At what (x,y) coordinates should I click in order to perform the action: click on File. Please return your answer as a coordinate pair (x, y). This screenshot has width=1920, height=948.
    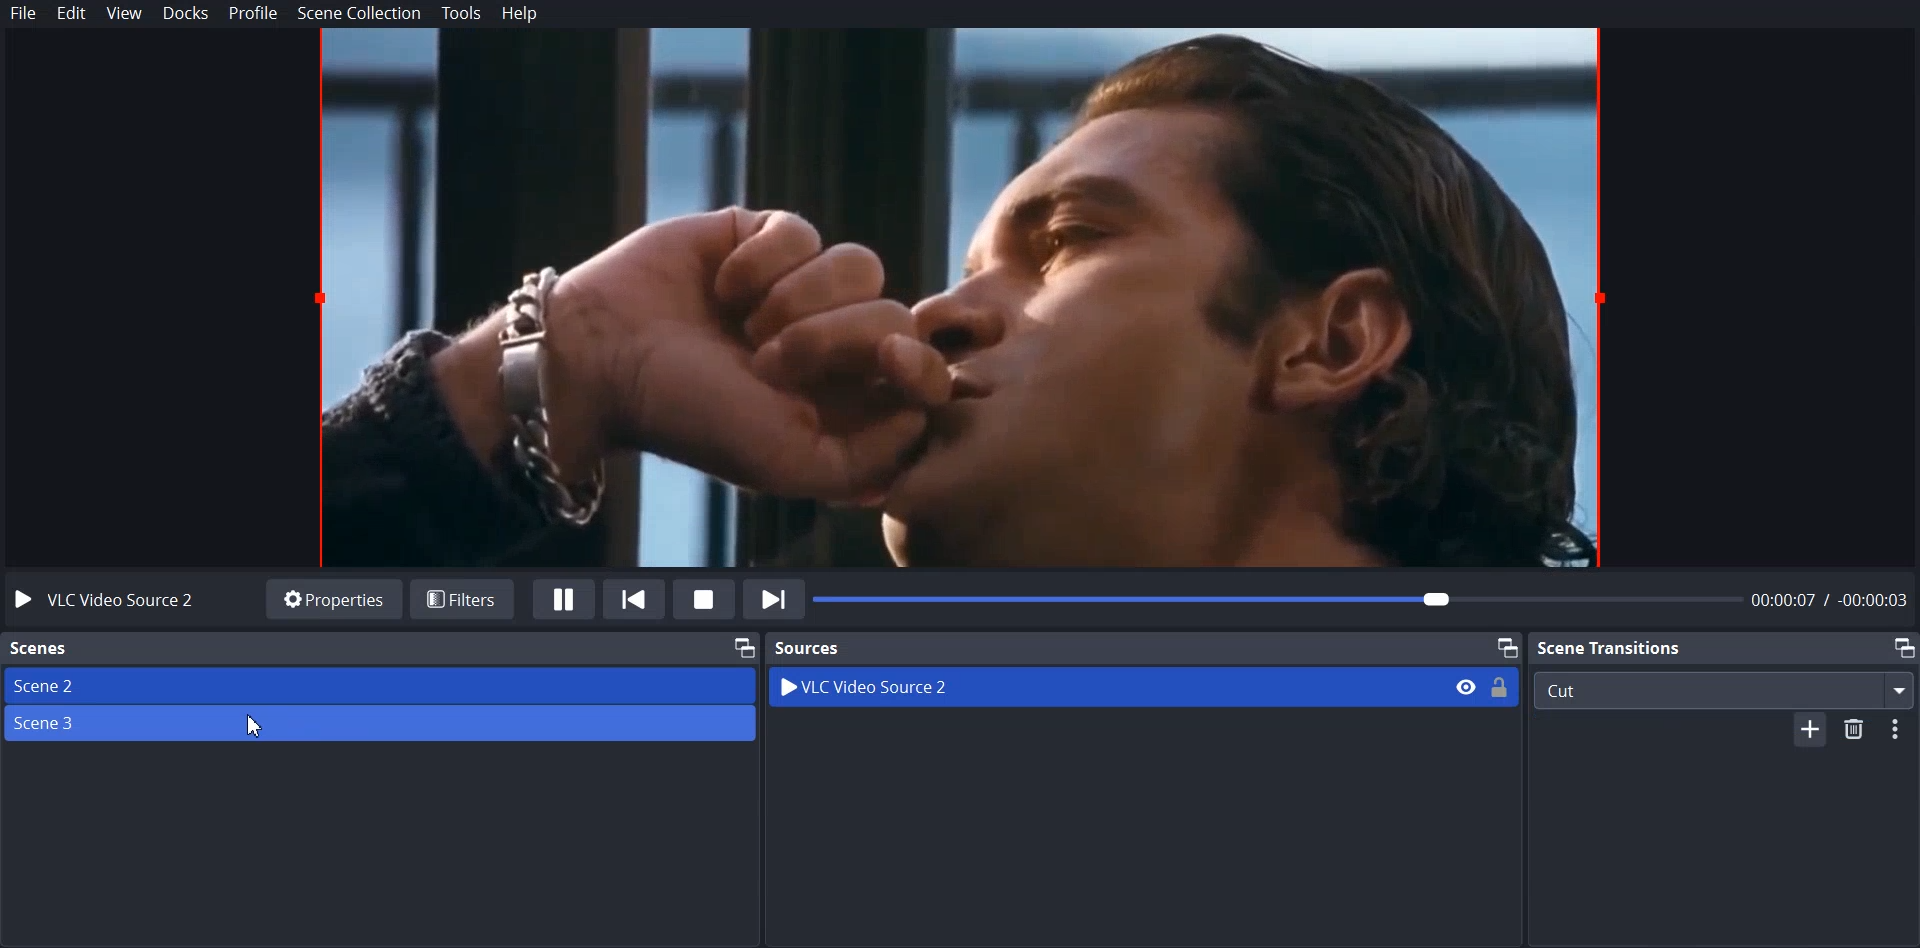
    Looking at the image, I should click on (25, 13).